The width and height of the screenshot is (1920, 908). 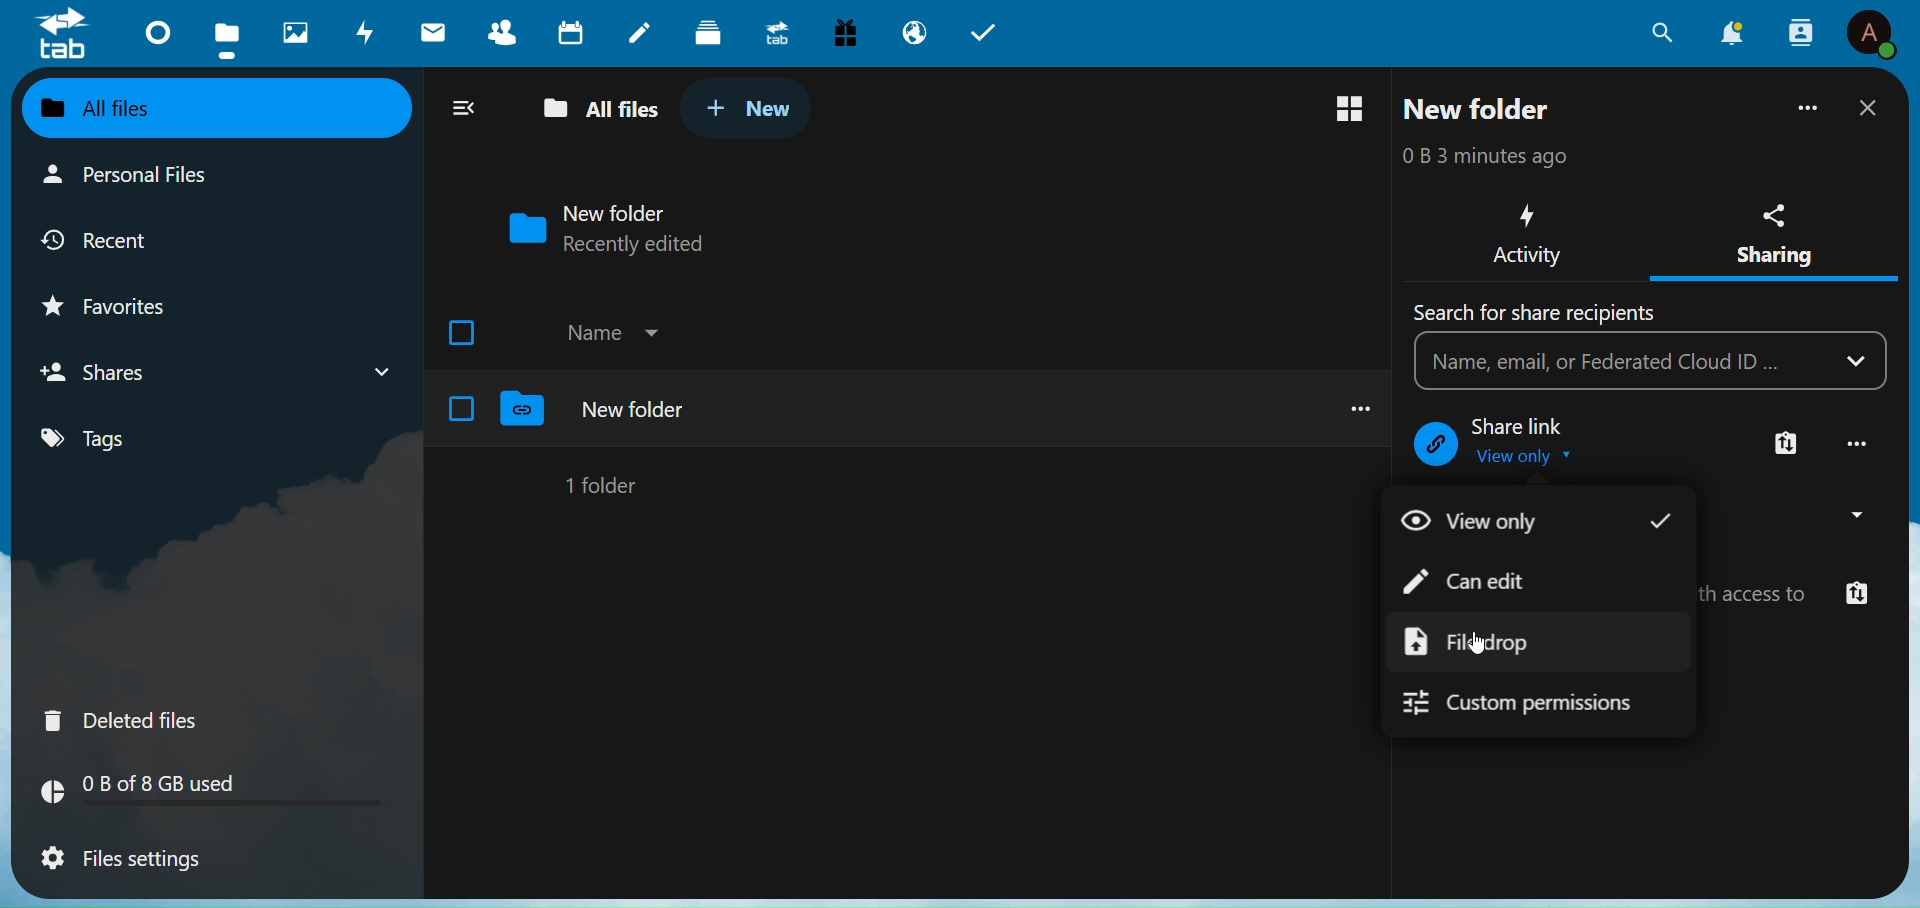 What do you see at coordinates (119, 238) in the screenshot?
I see `Recent` at bounding box center [119, 238].